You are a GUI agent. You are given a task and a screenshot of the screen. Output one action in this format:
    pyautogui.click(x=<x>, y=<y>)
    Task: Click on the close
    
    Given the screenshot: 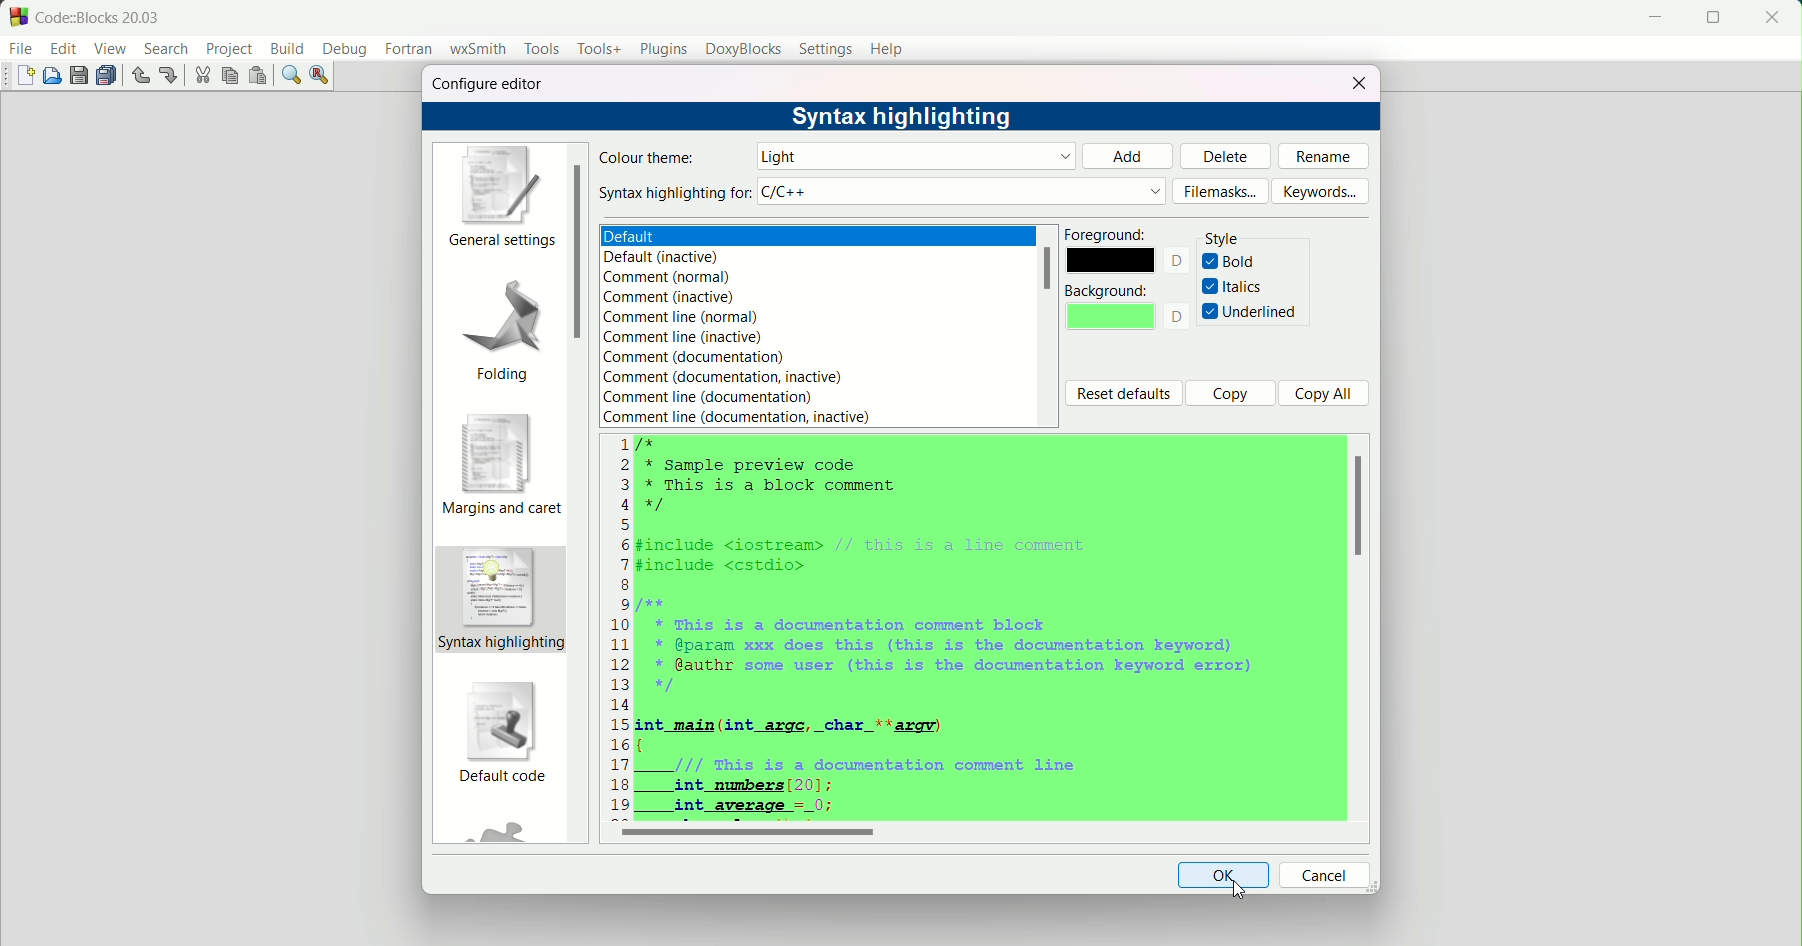 What is the action you would take?
    pyautogui.click(x=1355, y=84)
    